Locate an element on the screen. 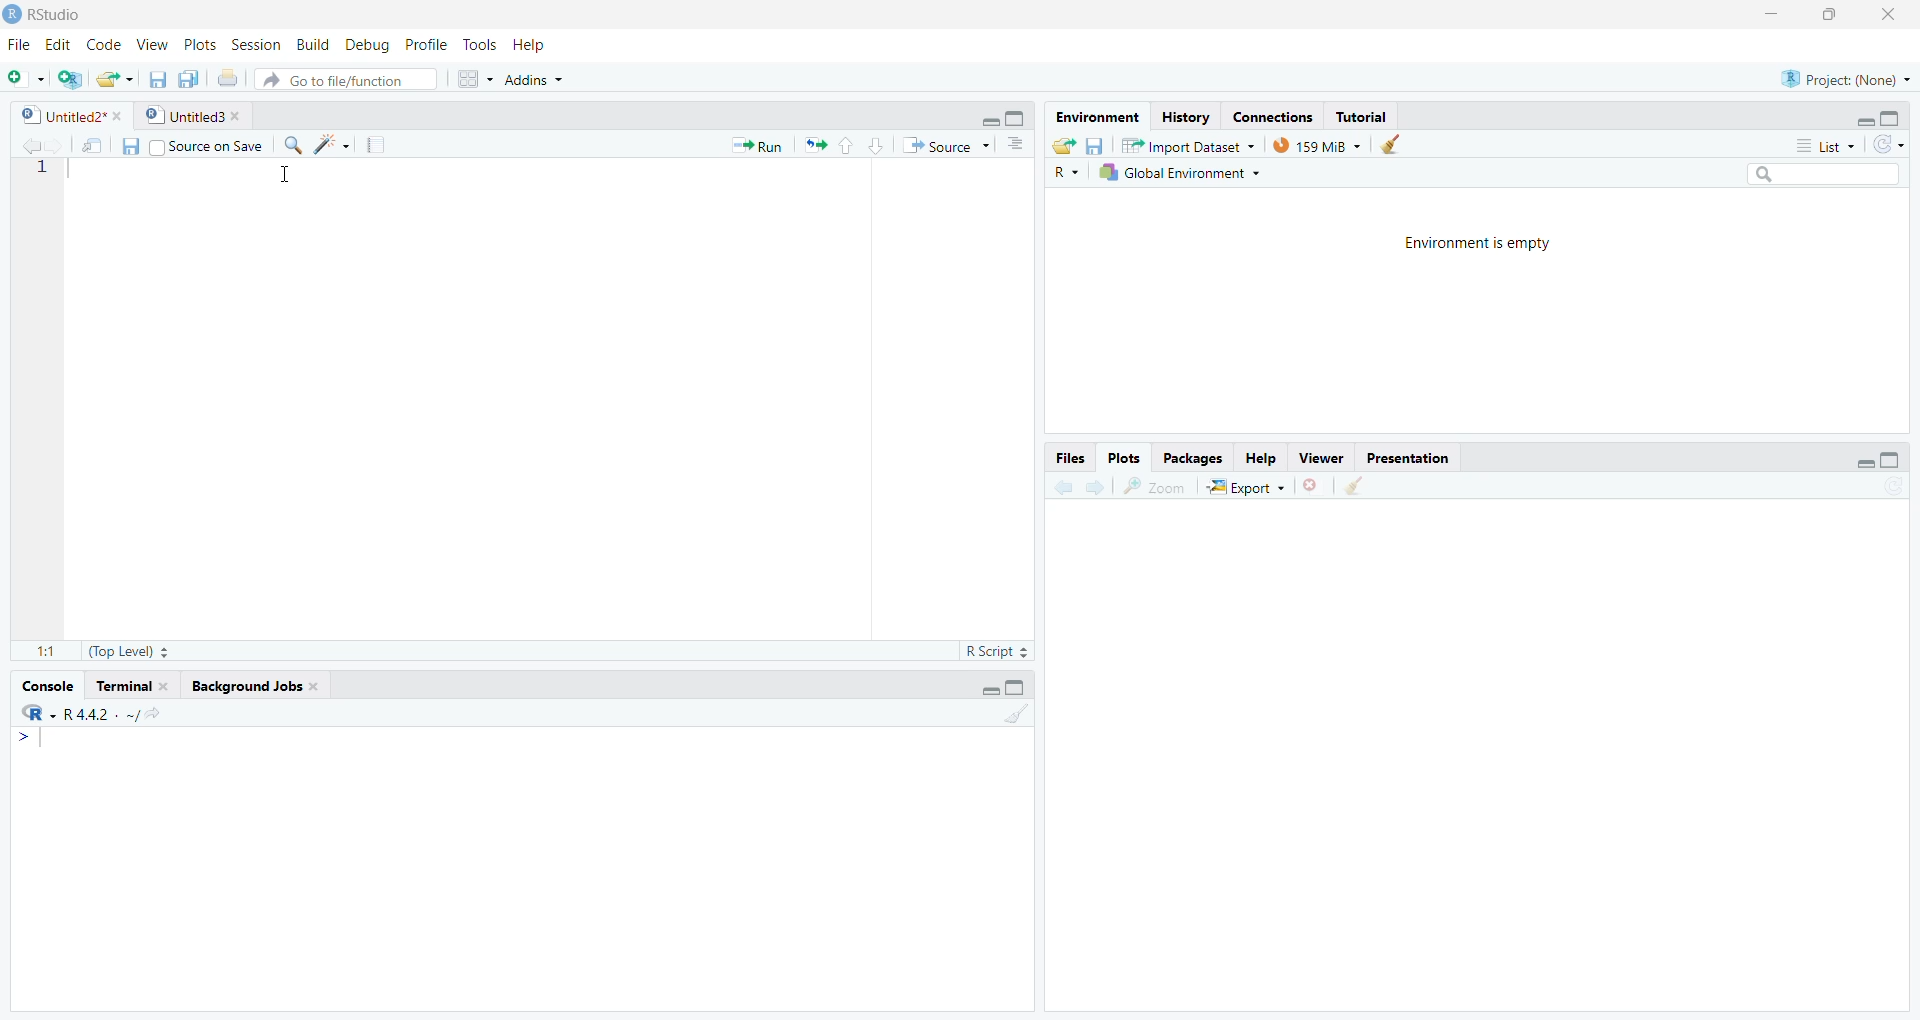 This screenshot has width=1920, height=1020. 159 MiB is located at coordinates (1319, 143).